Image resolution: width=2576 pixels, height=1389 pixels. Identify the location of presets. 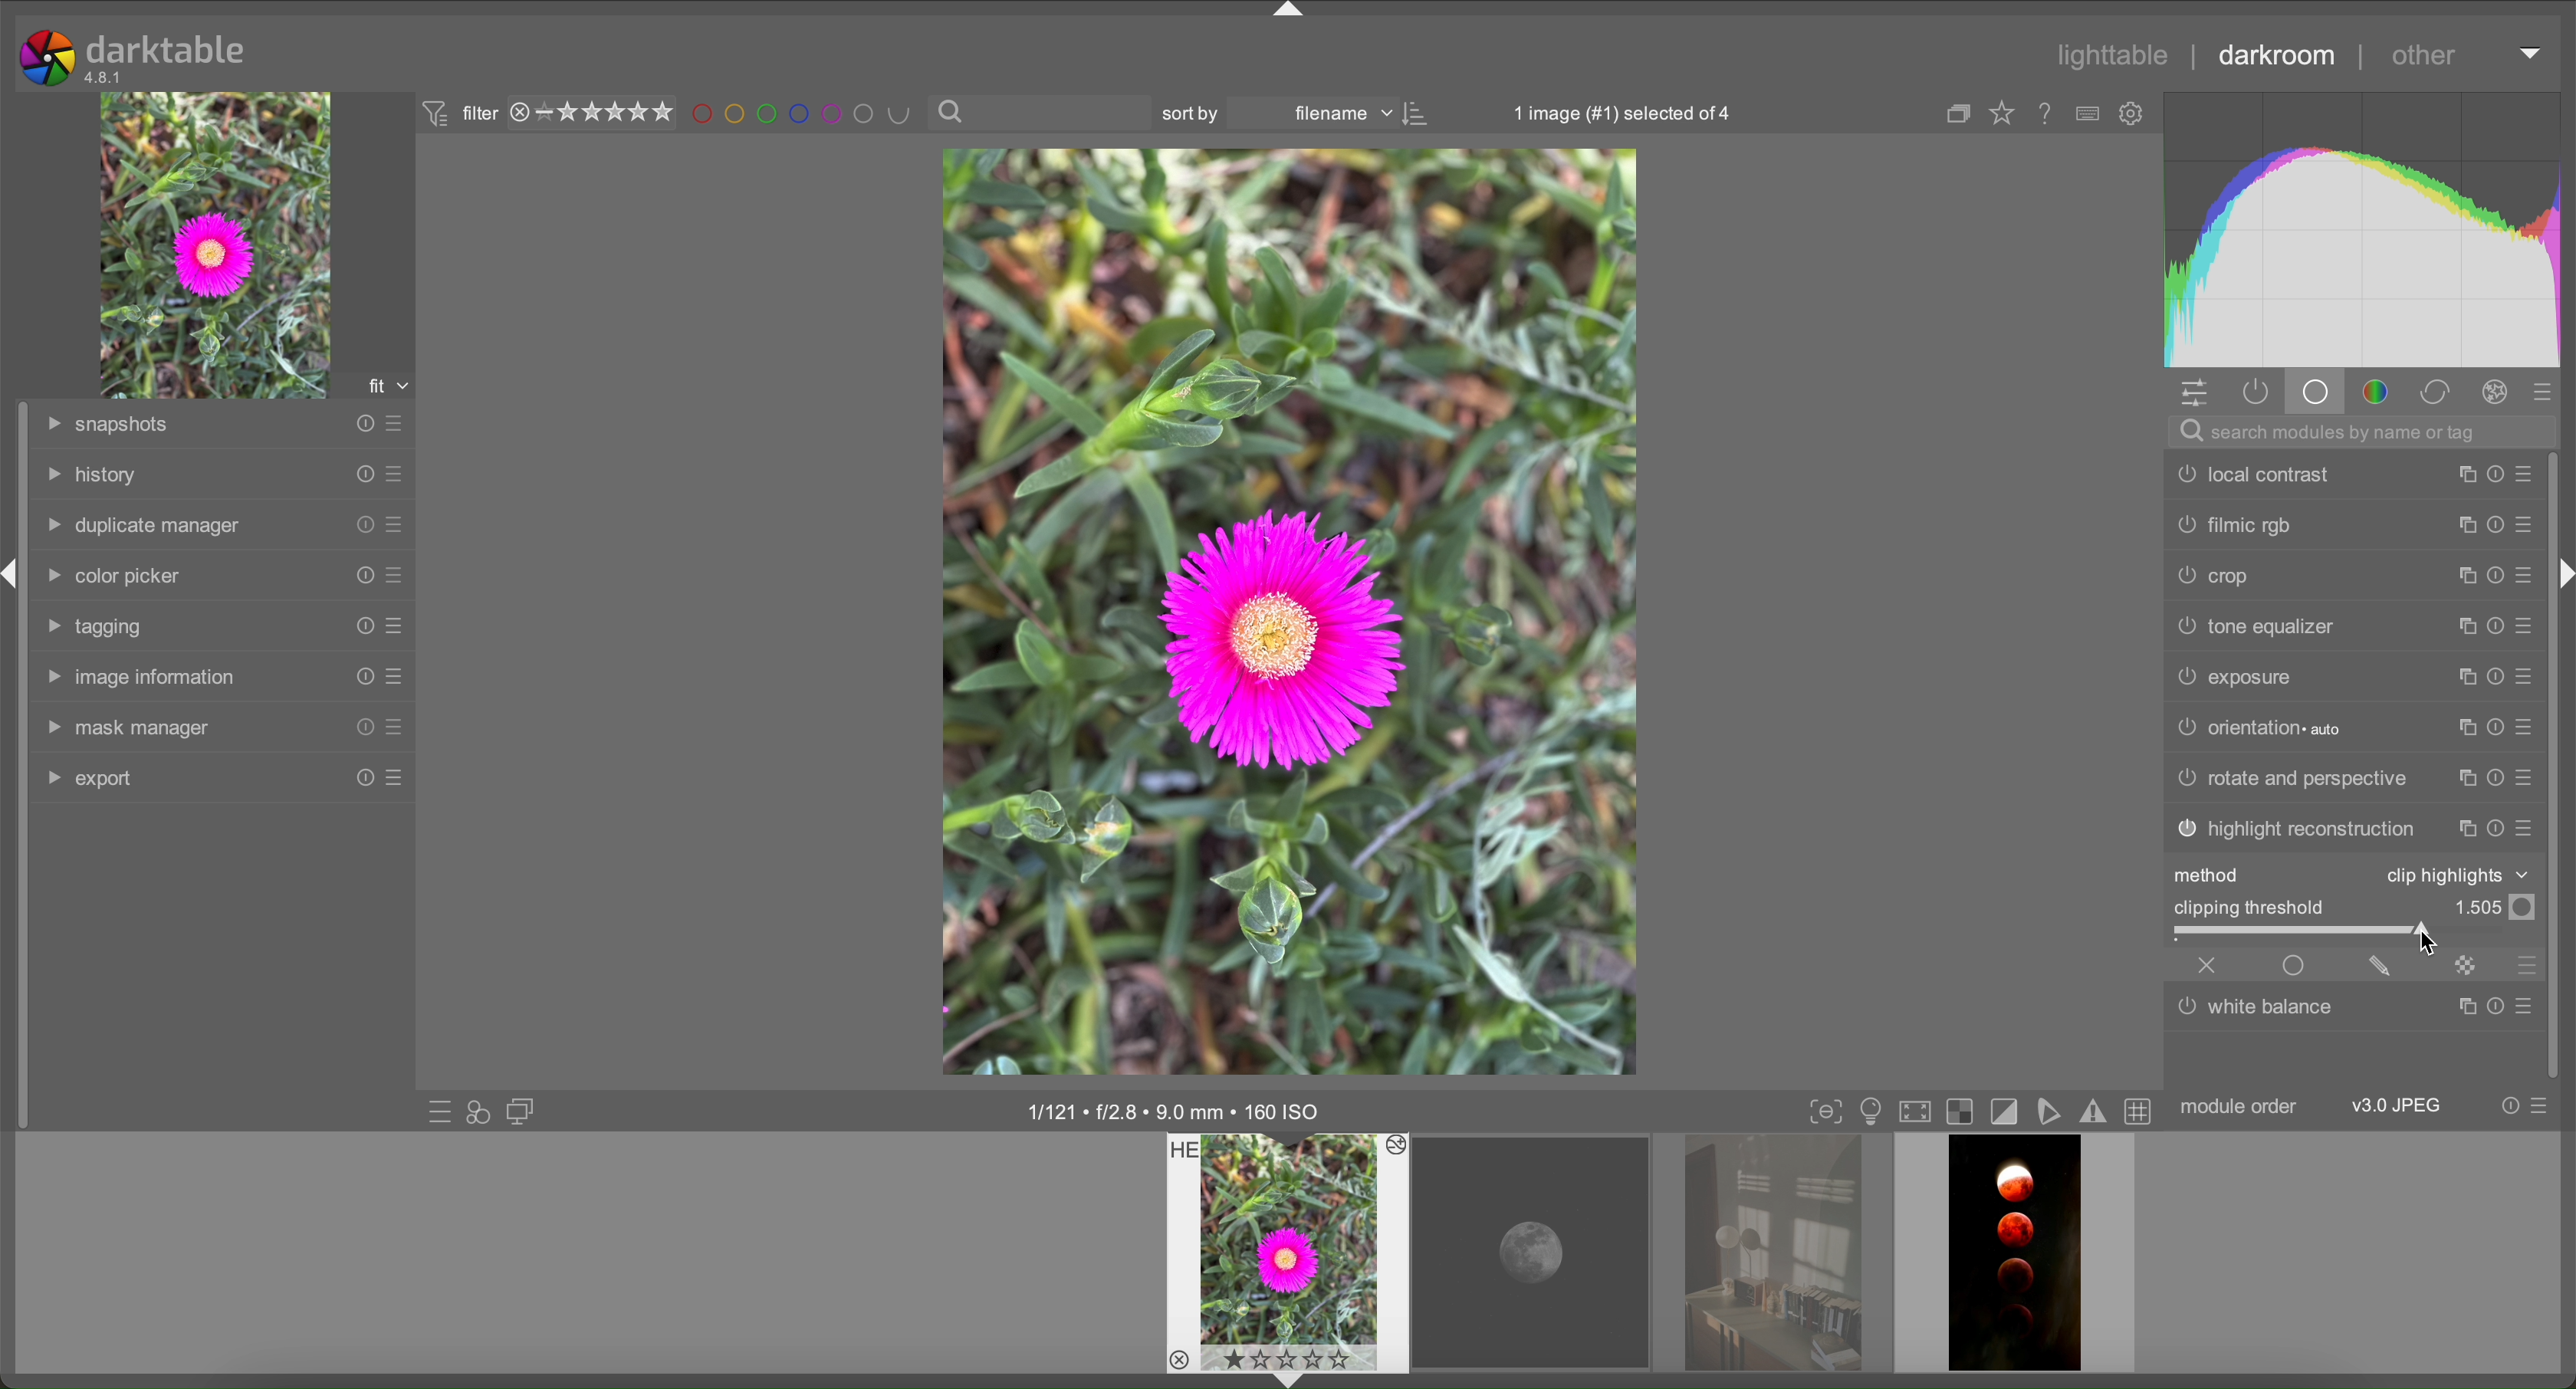
(2527, 573).